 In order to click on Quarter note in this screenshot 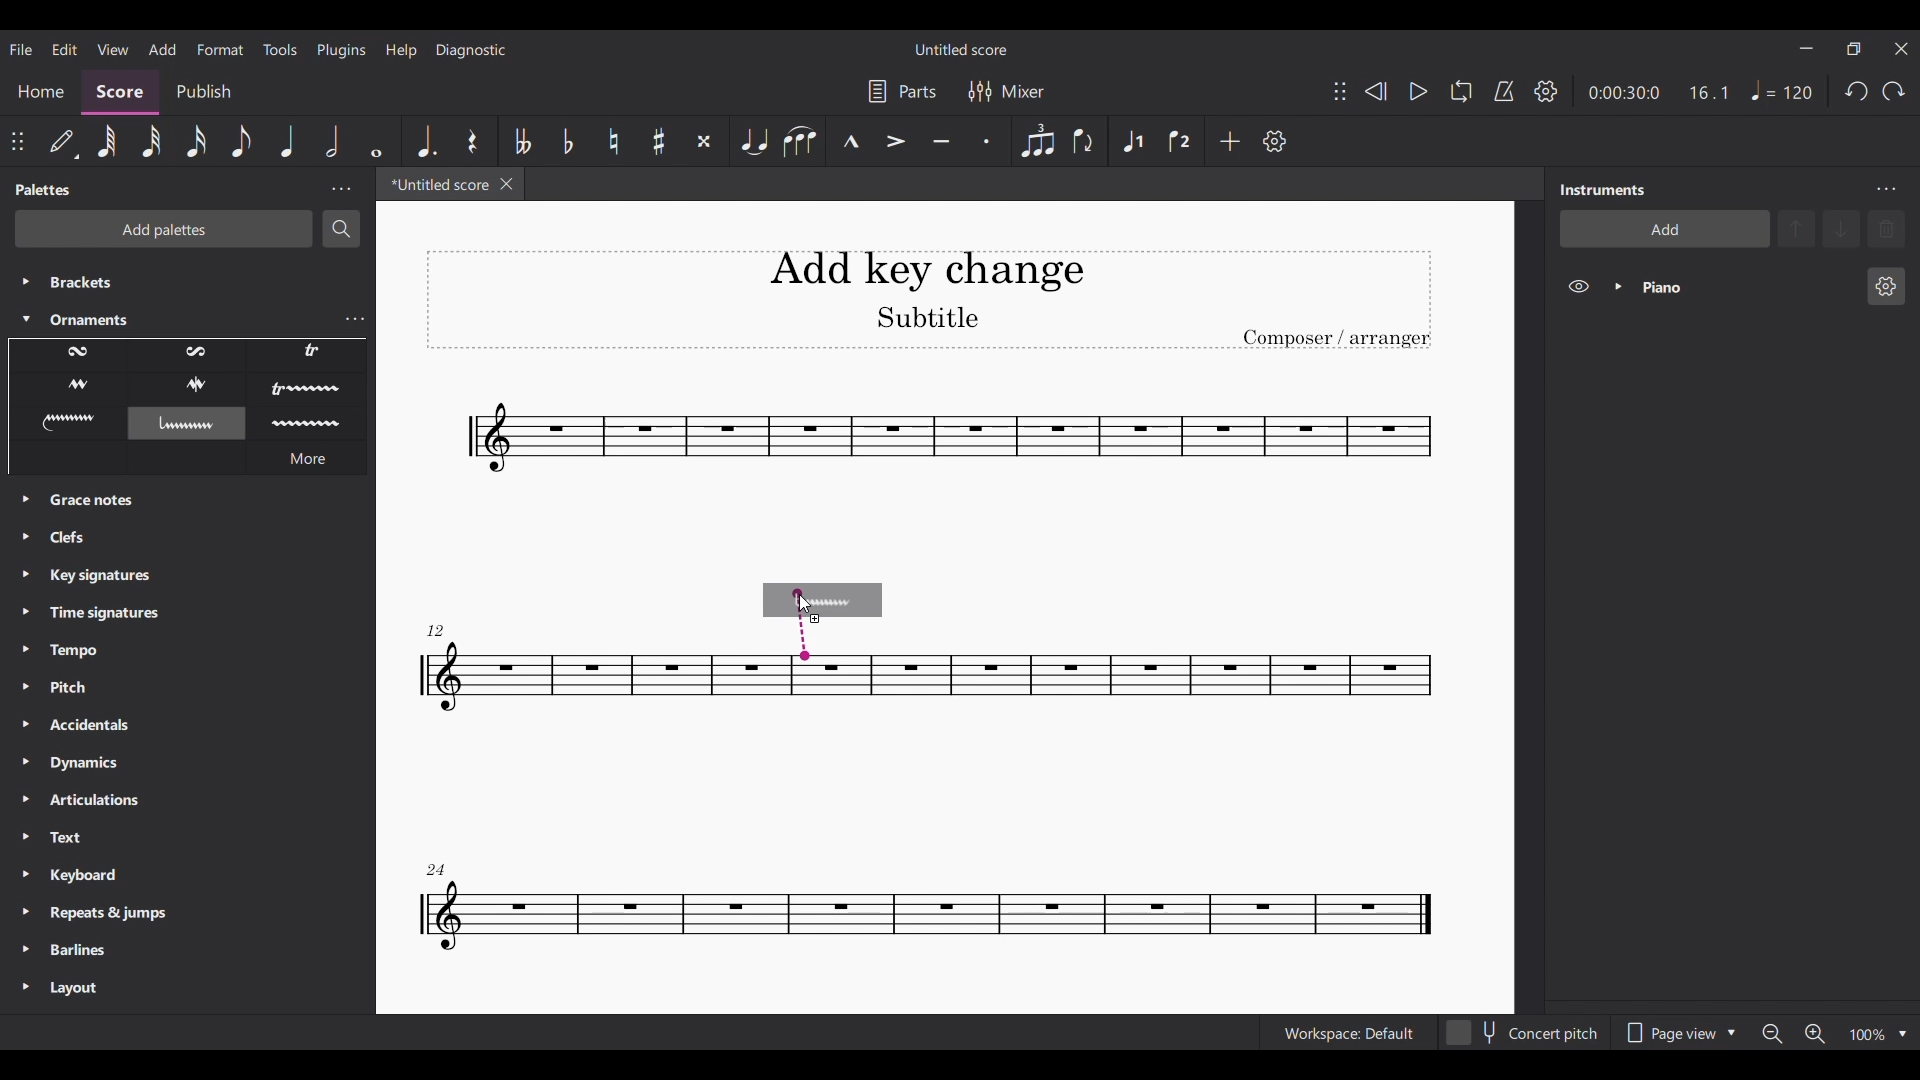, I will do `click(1782, 90)`.